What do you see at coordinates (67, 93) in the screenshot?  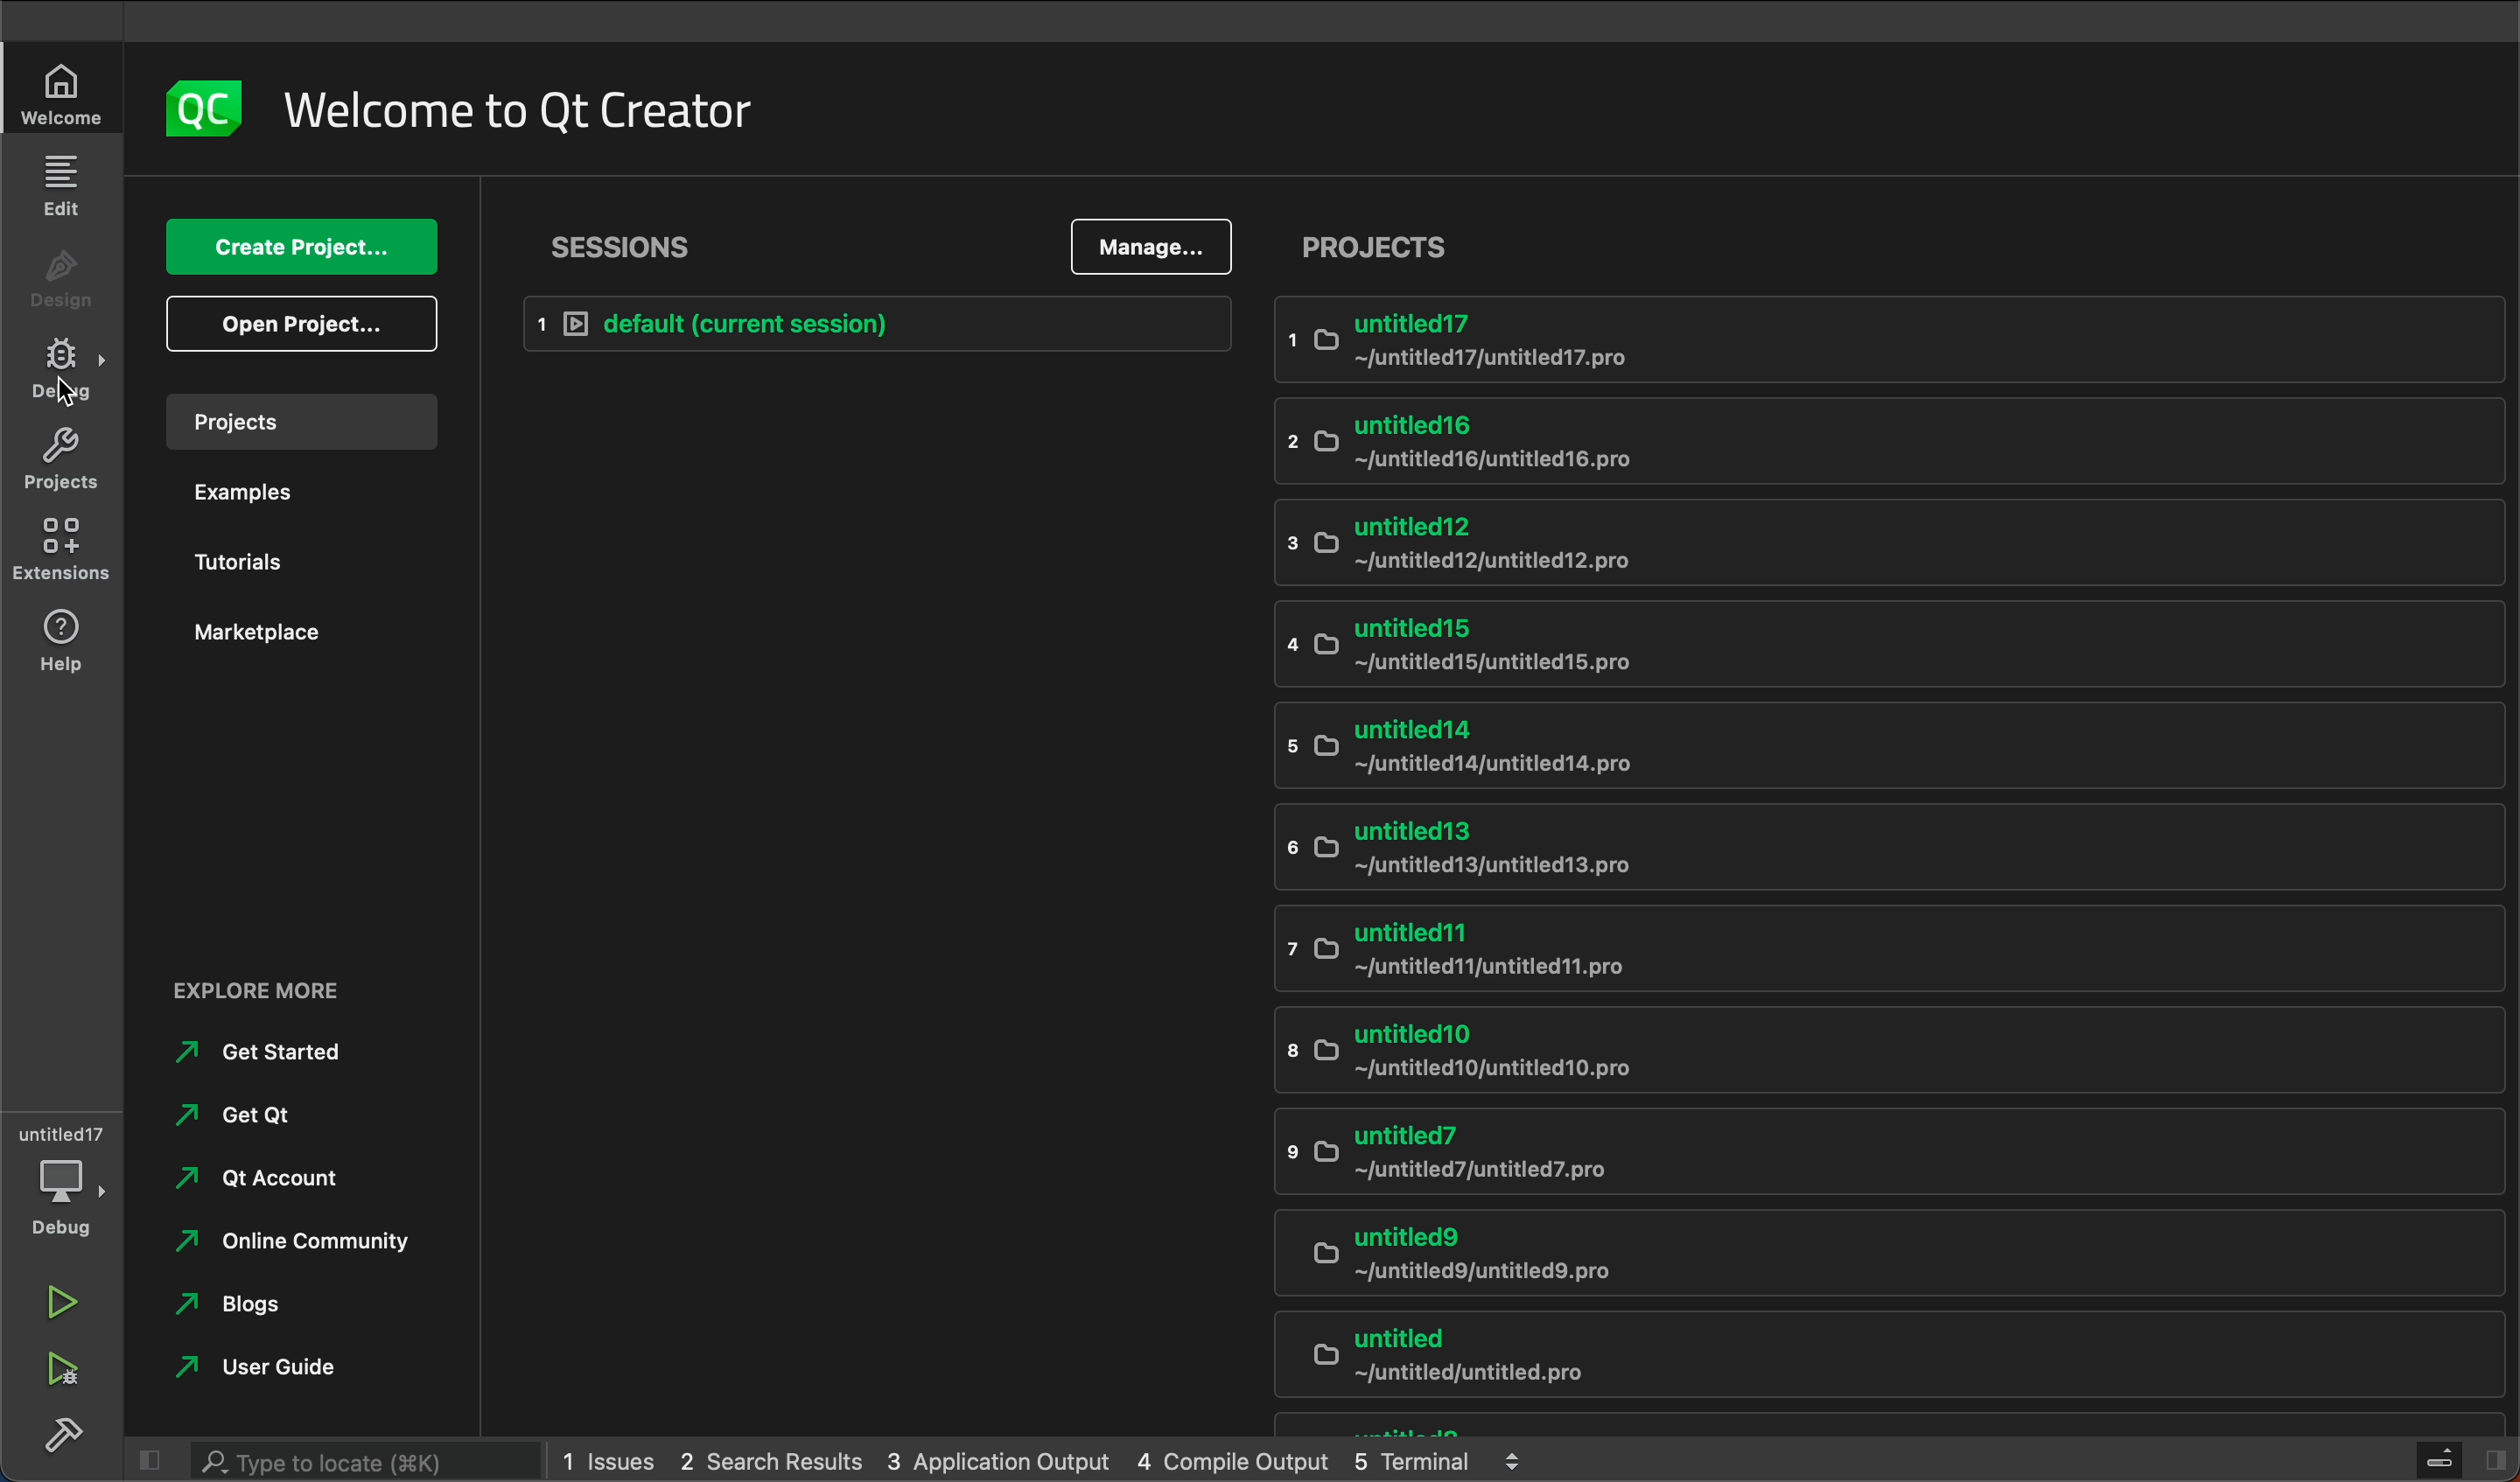 I see `WELCOME` at bounding box center [67, 93].